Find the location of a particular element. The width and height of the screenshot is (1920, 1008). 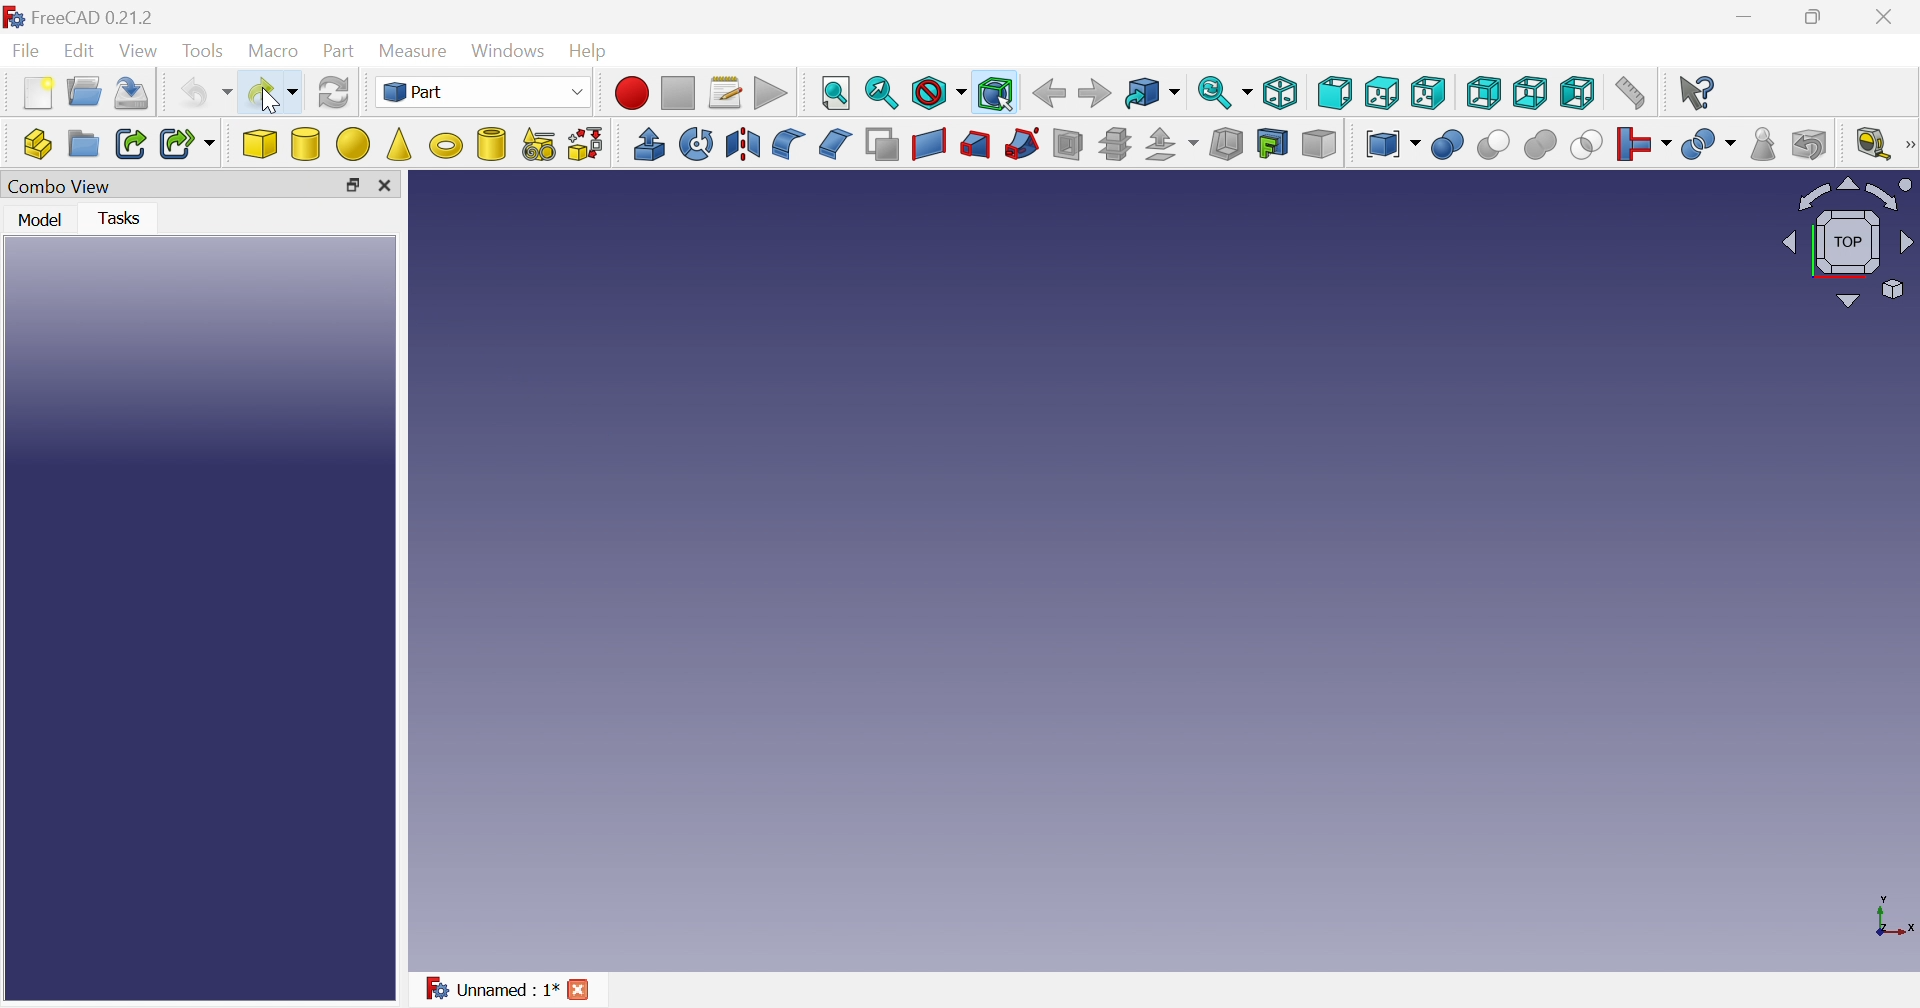

Tools is located at coordinates (205, 48).